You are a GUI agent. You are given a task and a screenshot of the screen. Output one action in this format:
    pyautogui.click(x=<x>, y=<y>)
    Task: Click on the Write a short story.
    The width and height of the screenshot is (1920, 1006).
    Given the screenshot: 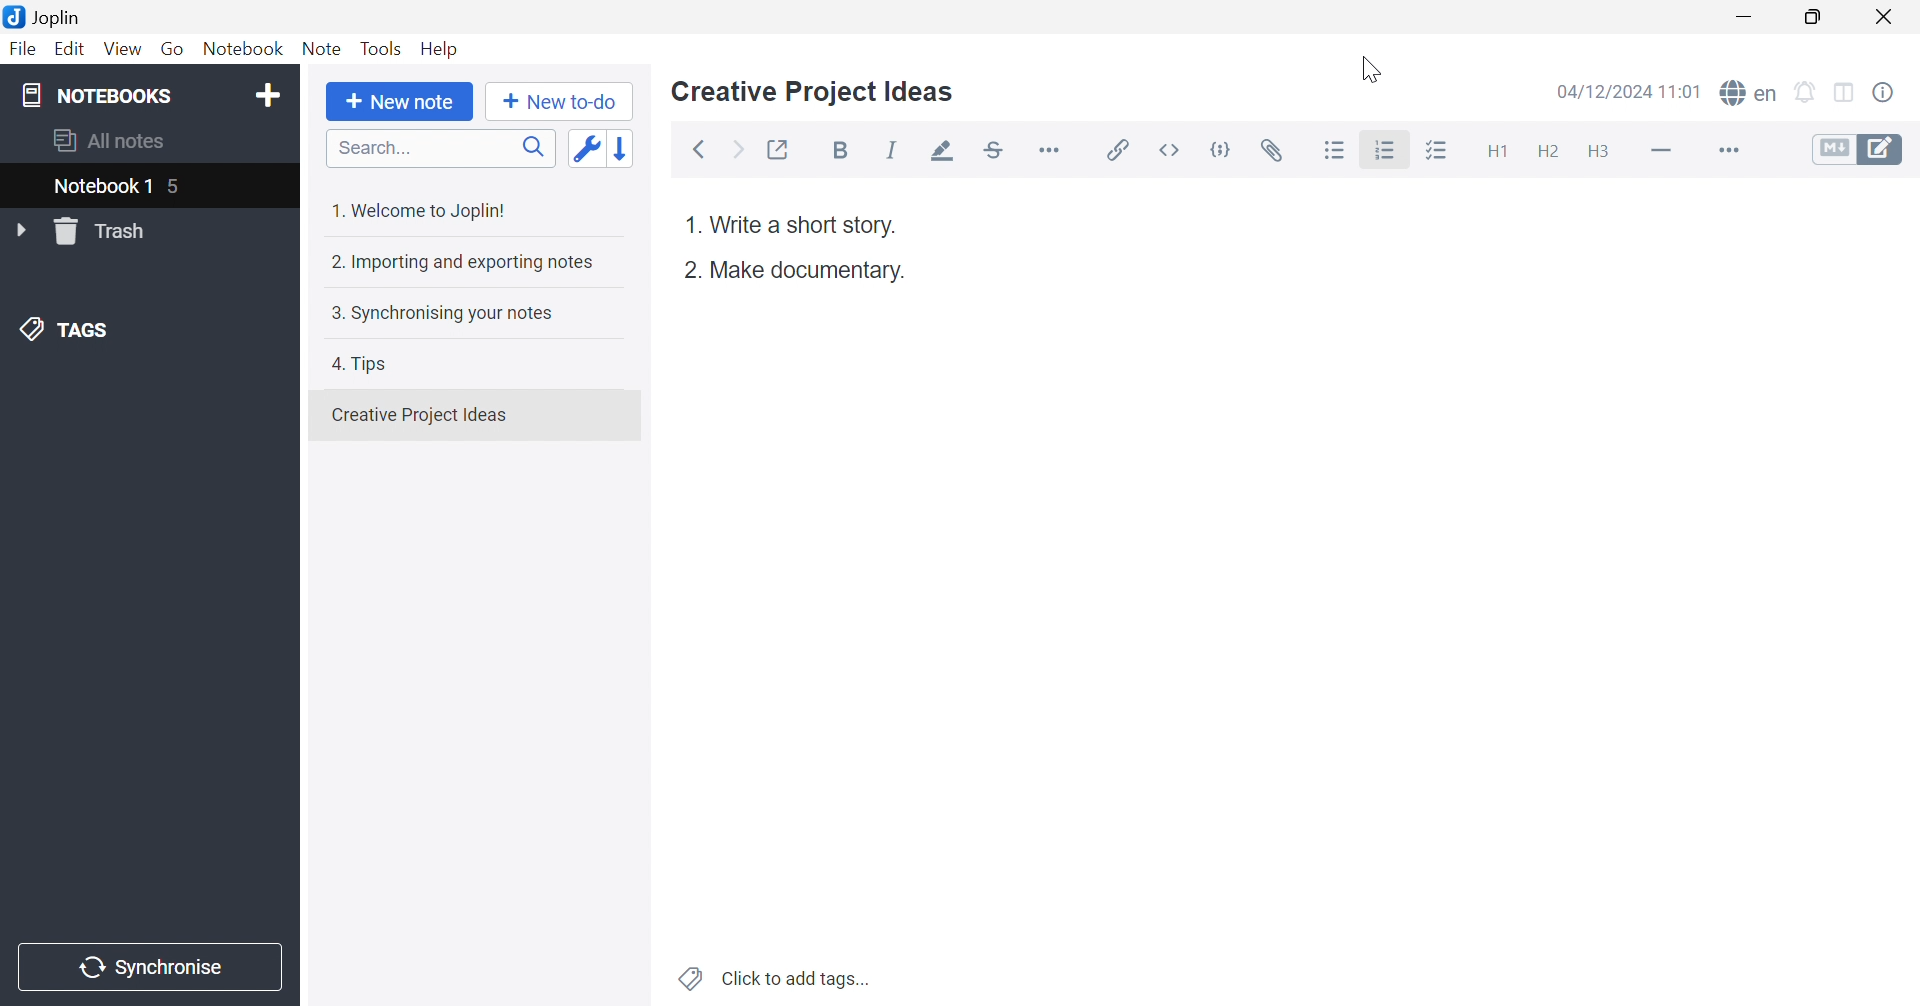 What is the action you would take?
    pyautogui.click(x=802, y=225)
    